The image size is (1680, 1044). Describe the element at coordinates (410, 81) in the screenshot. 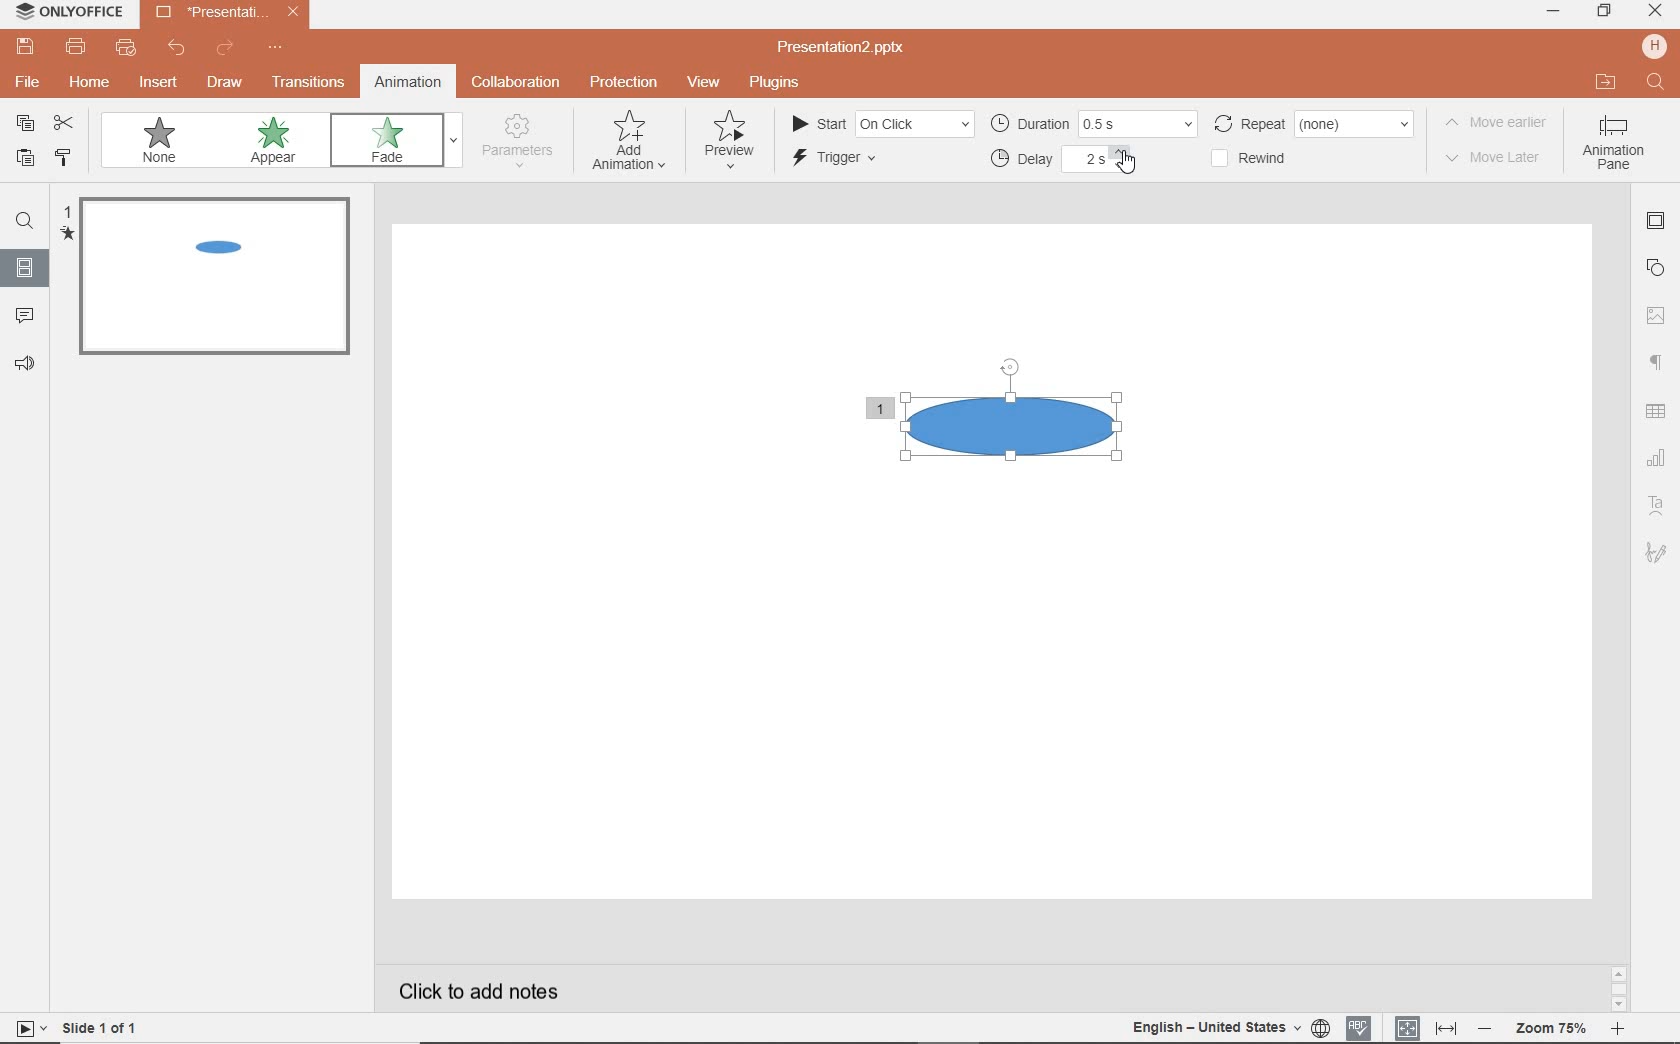

I see `animation` at that location.